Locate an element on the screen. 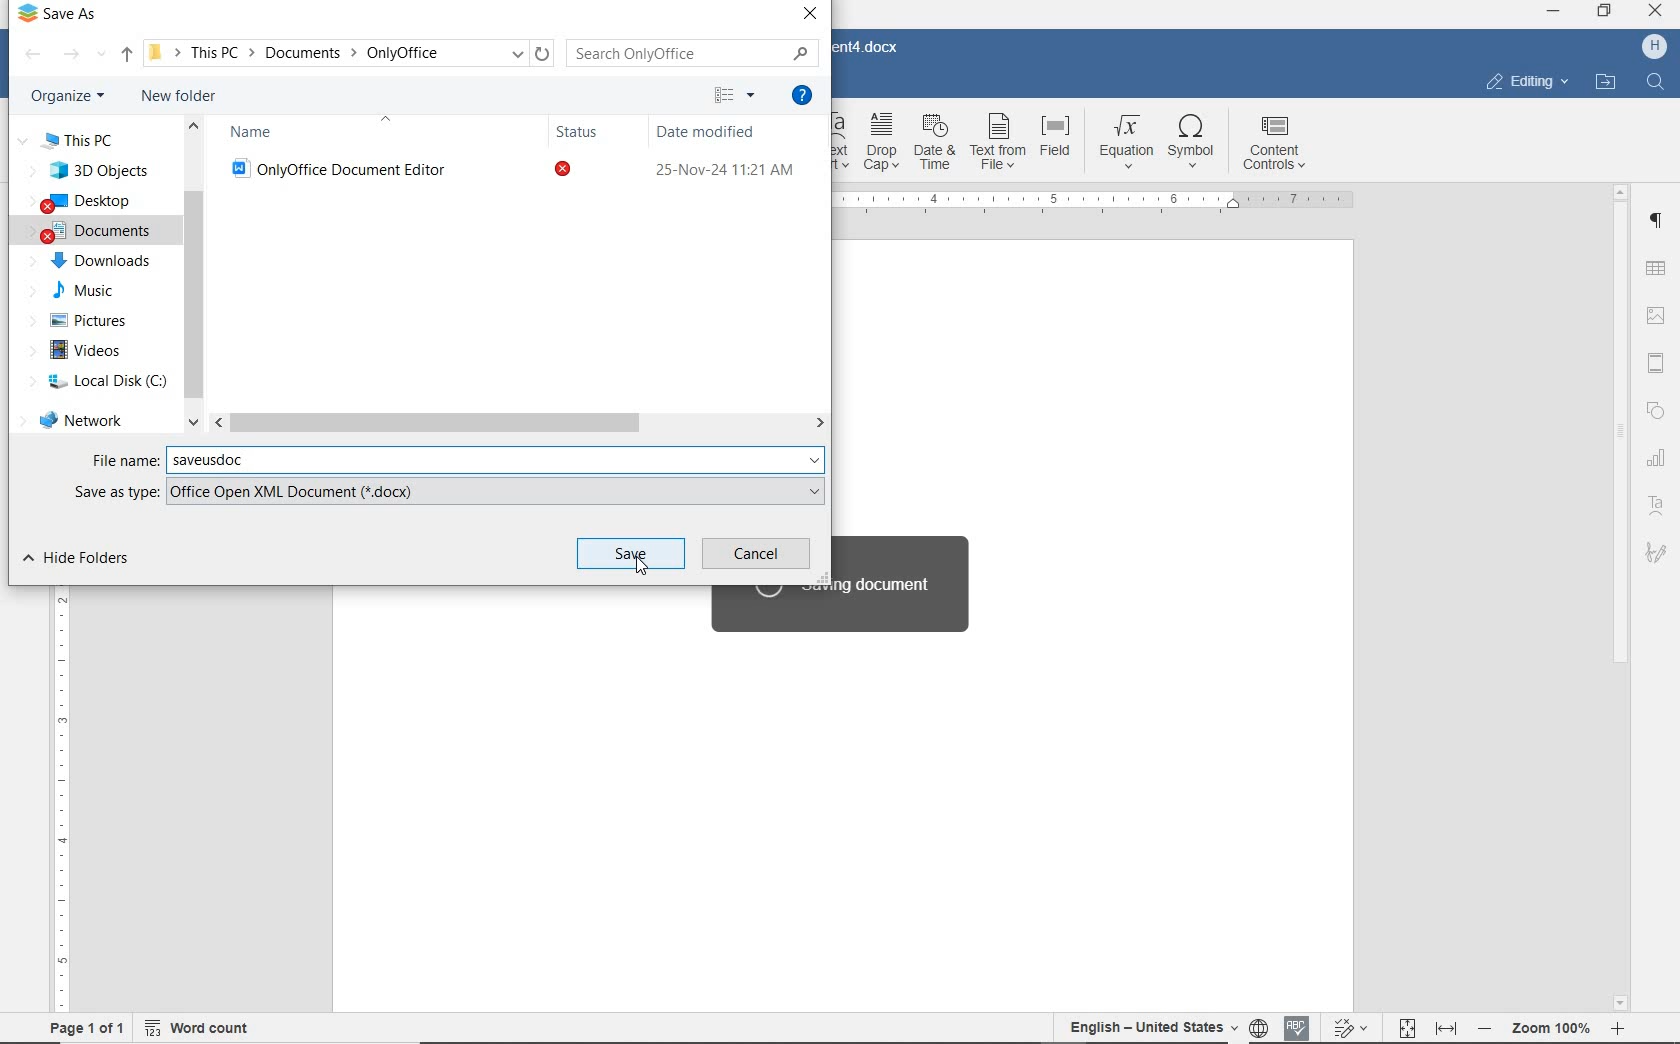 The height and width of the screenshot is (1044, 1680). insert table is located at coordinates (1657, 268).